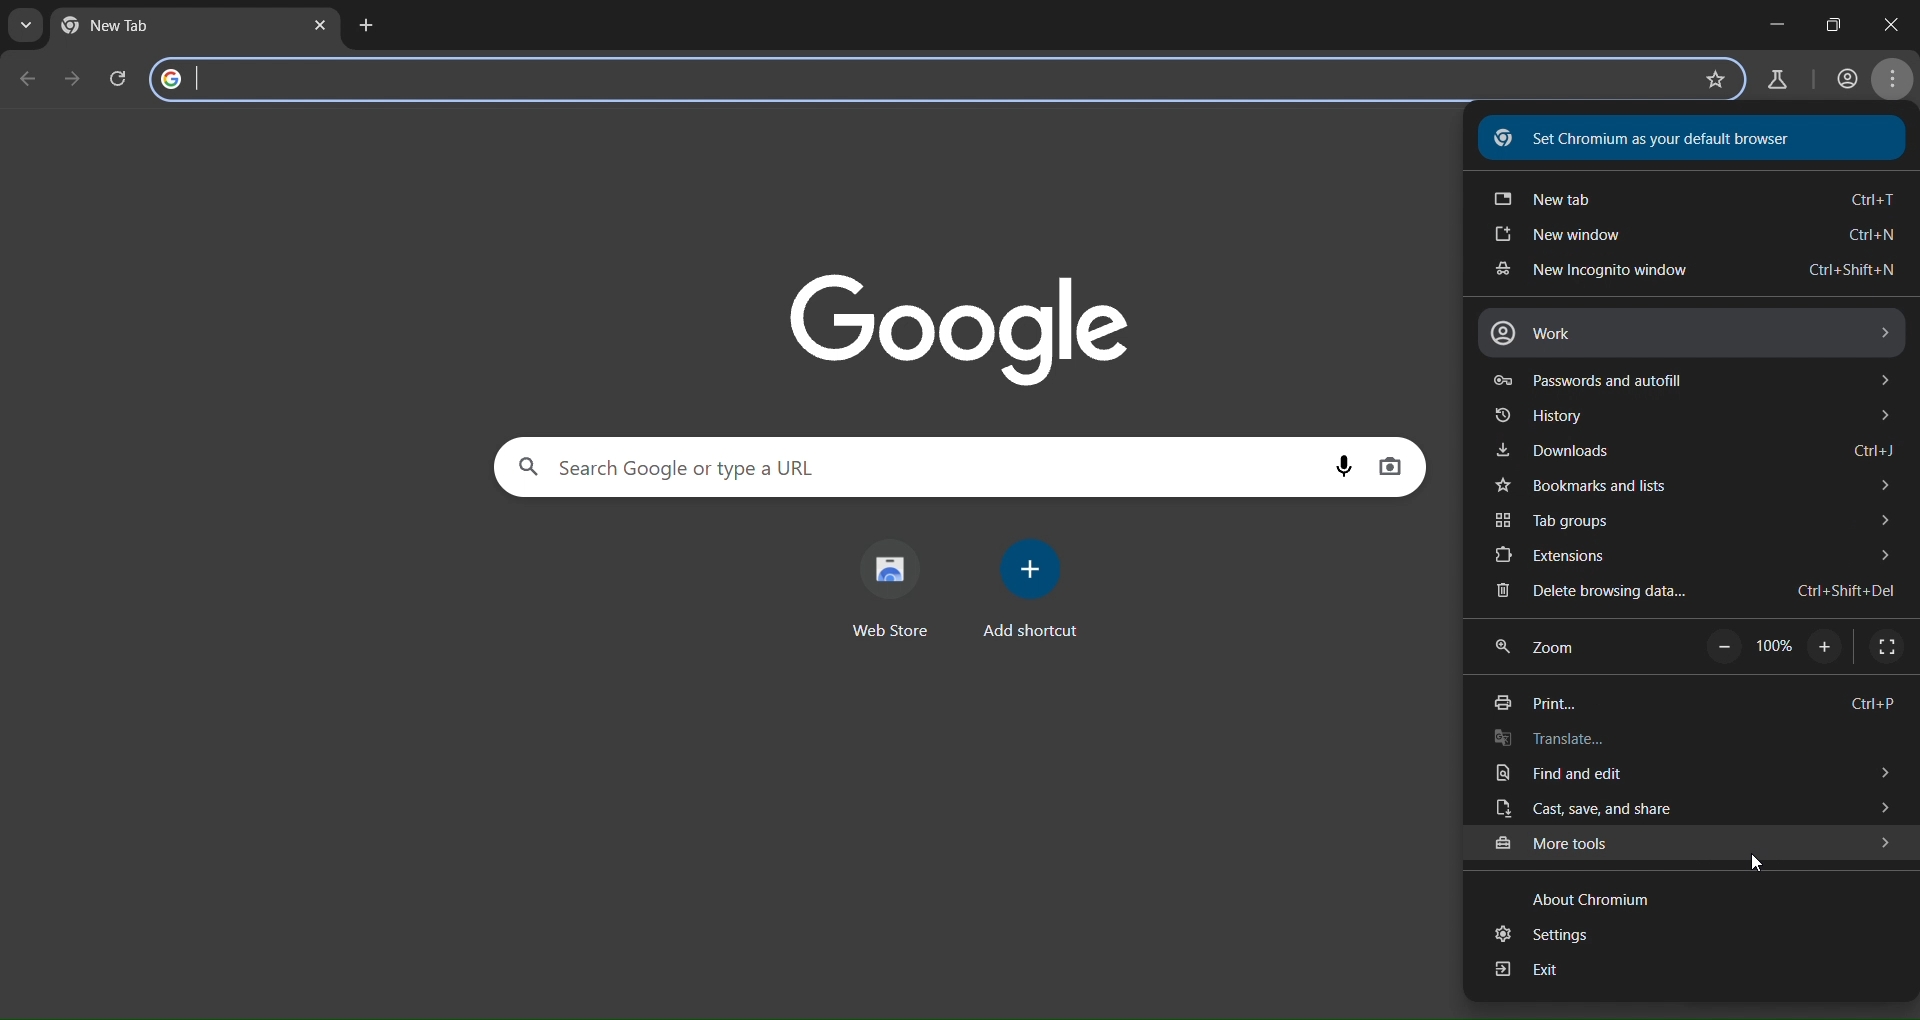 The image size is (1920, 1020). I want to click on voice search, so click(1346, 465).